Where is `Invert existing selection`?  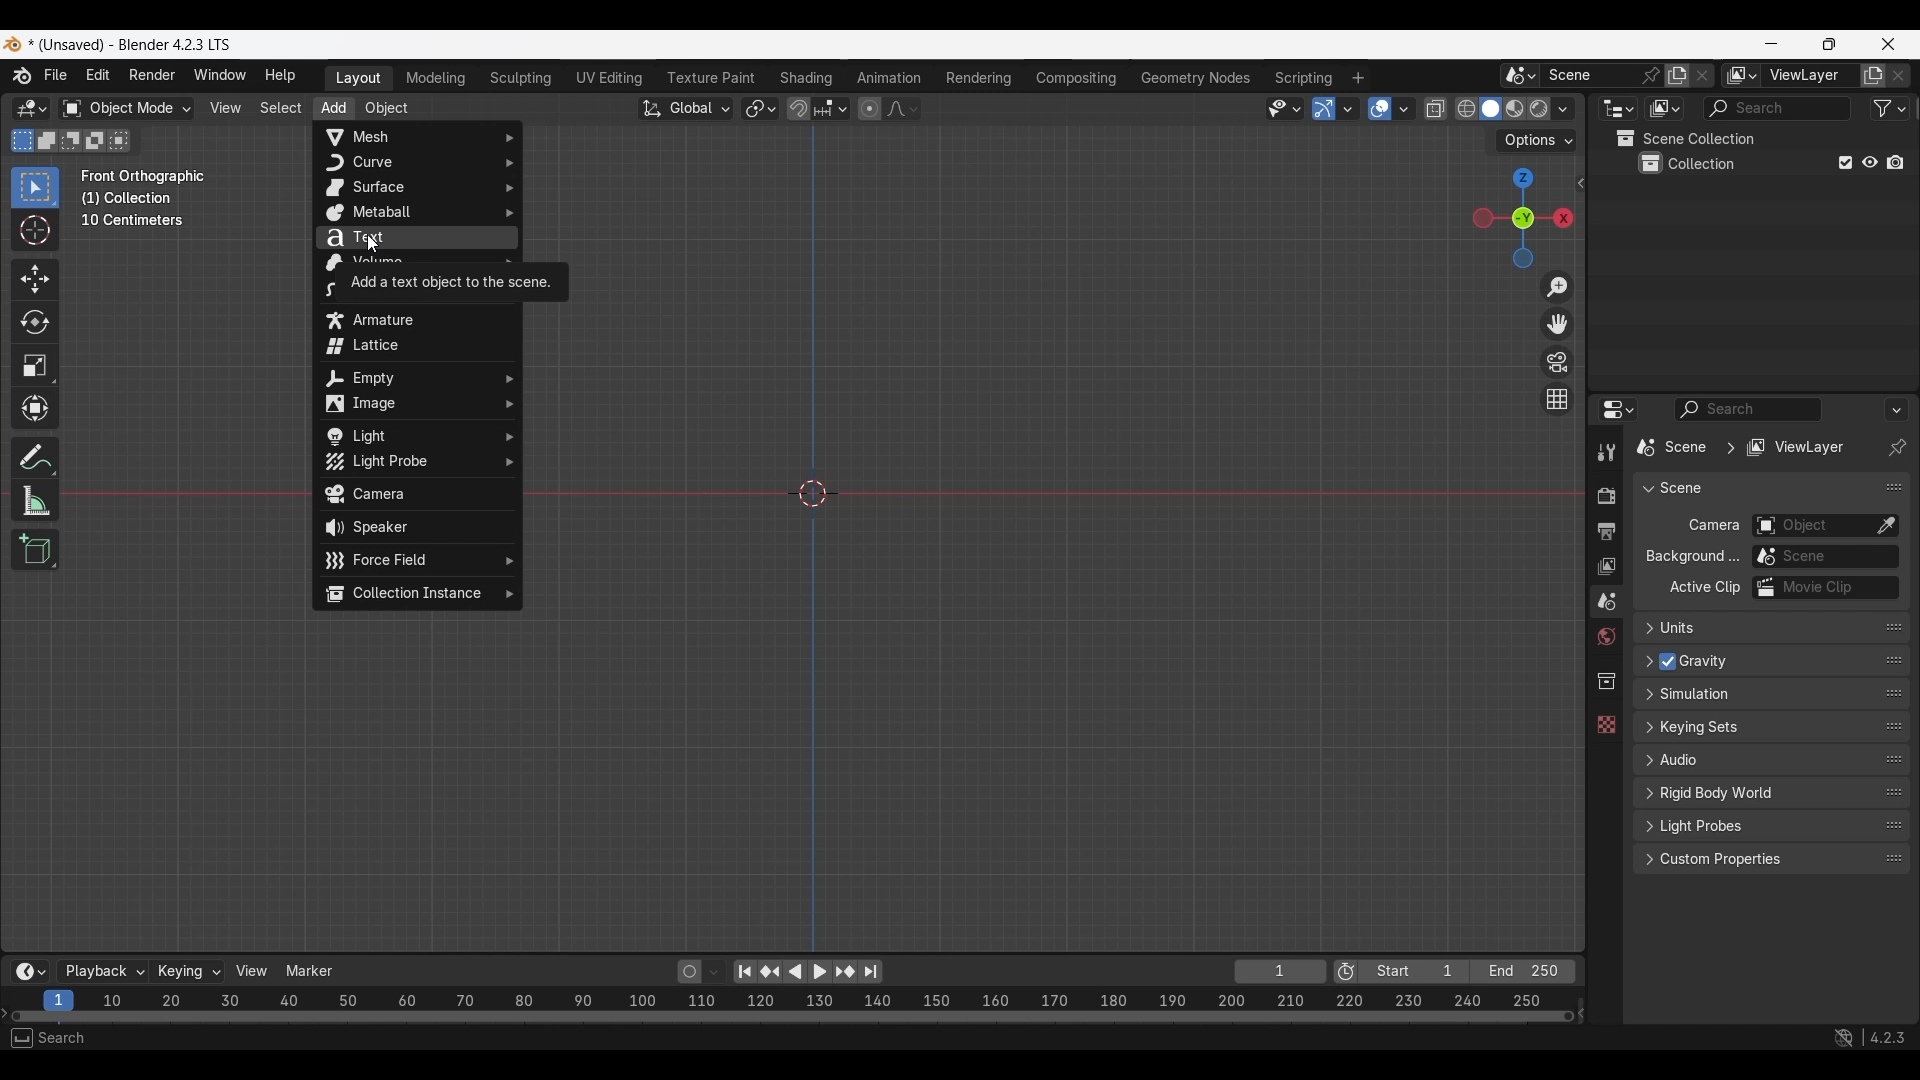 Invert existing selection is located at coordinates (95, 141).